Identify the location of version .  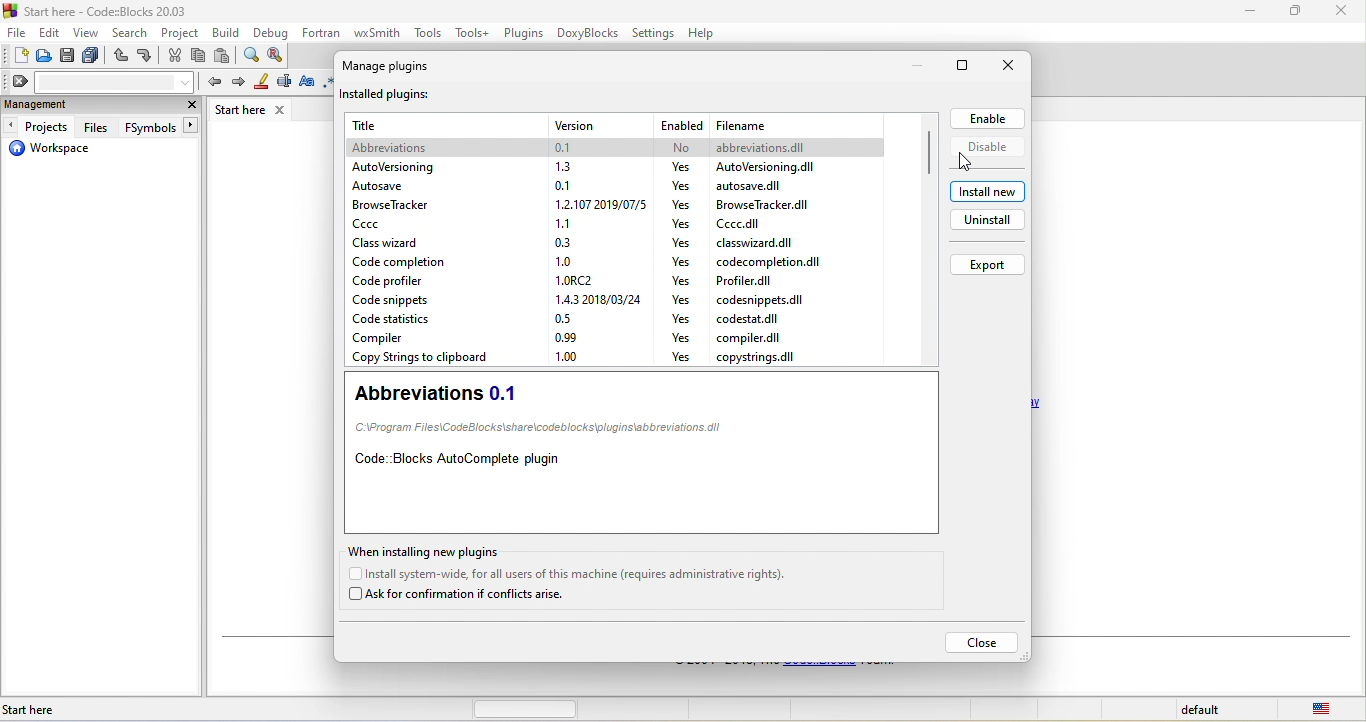
(566, 317).